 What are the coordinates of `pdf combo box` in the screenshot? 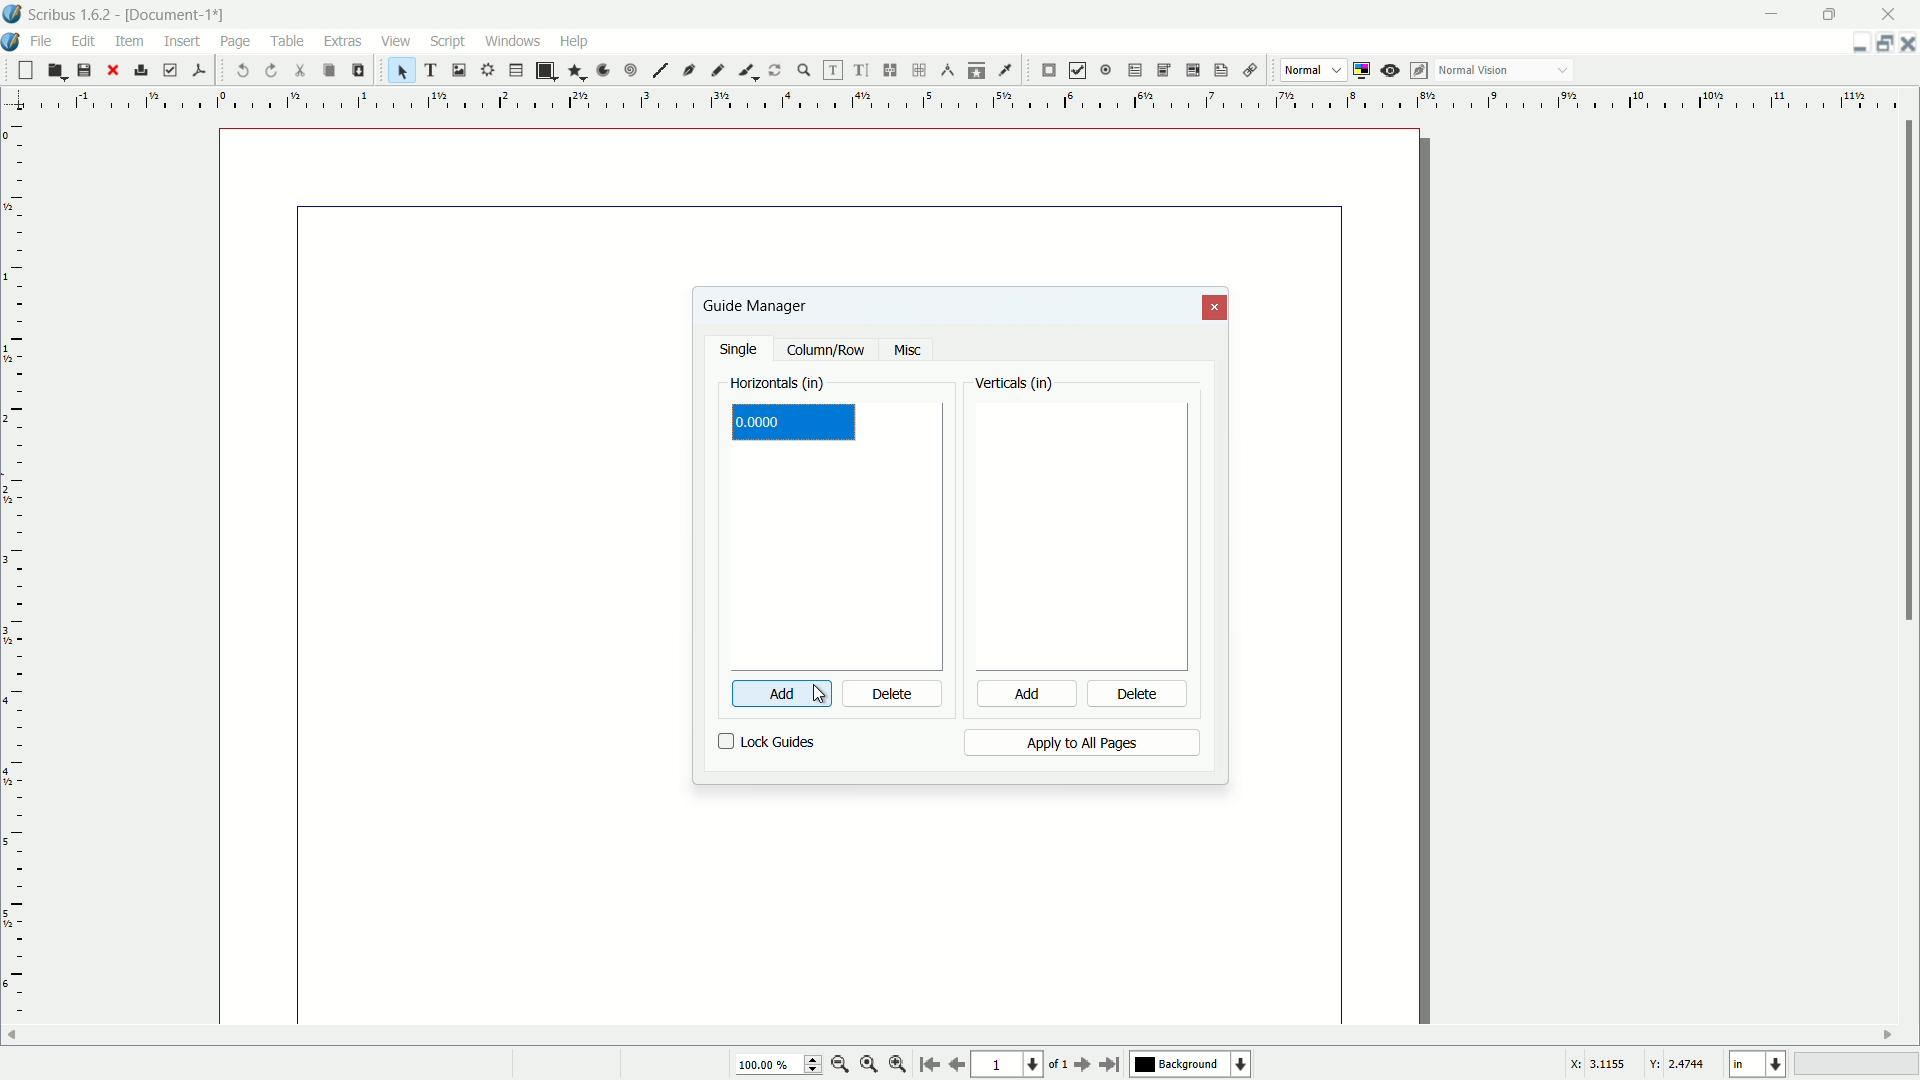 It's located at (1162, 69).